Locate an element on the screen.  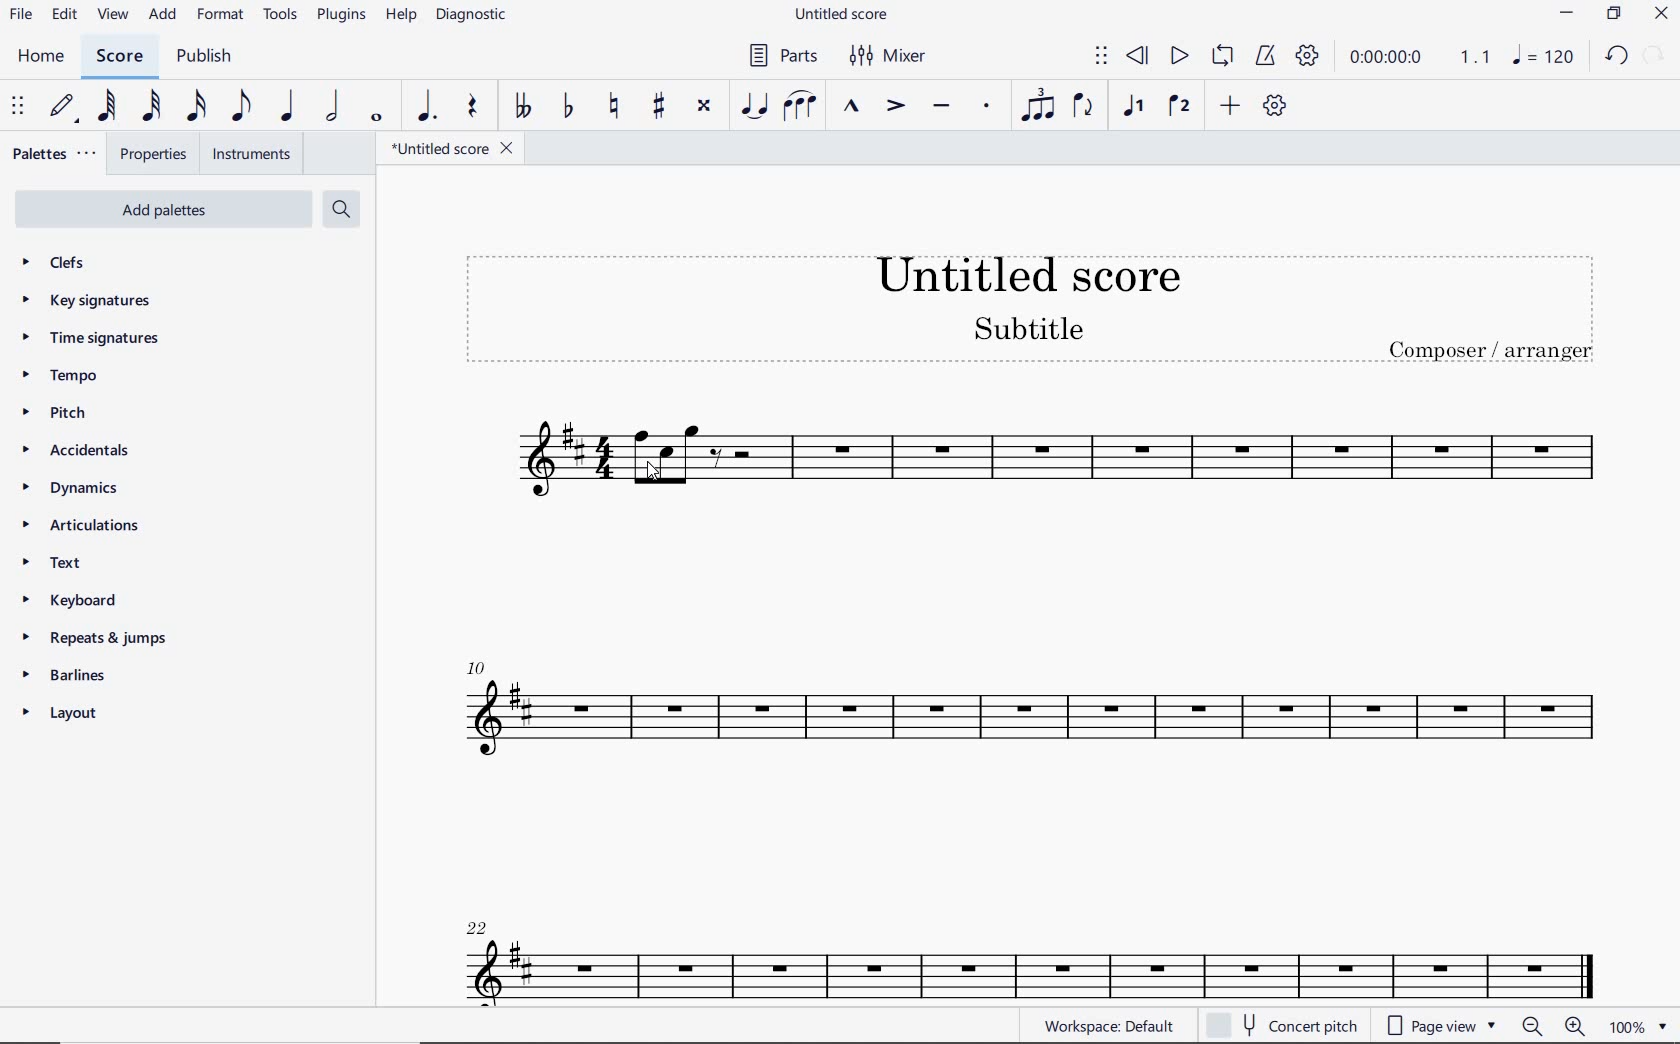
DEFAULT (STEP TIME) is located at coordinates (62, 107).